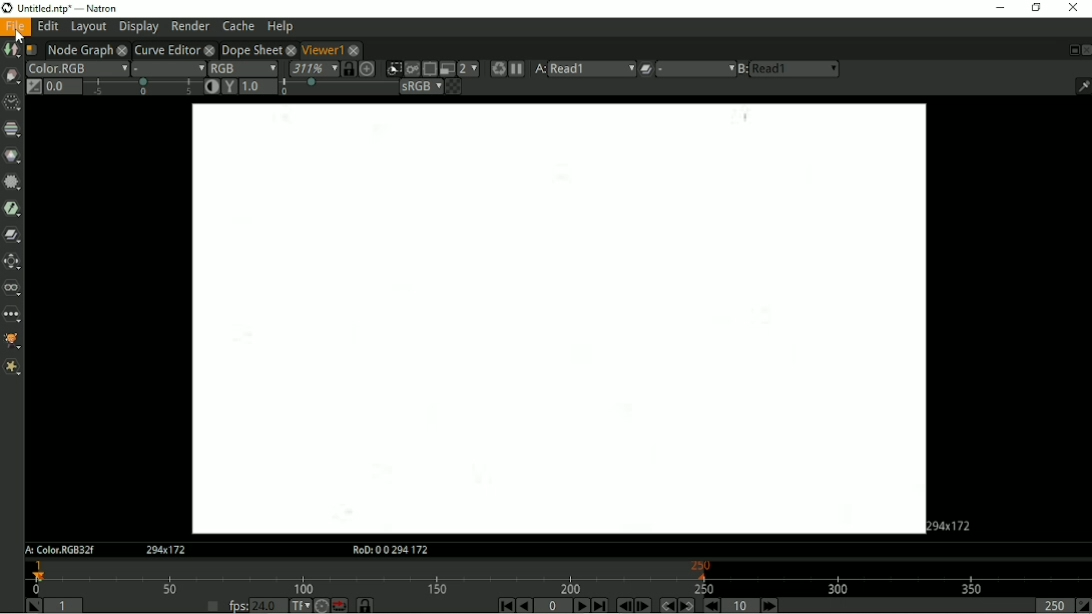 The image size is (1092, 614). I want to click on Viewer input A, so click(536, 69).